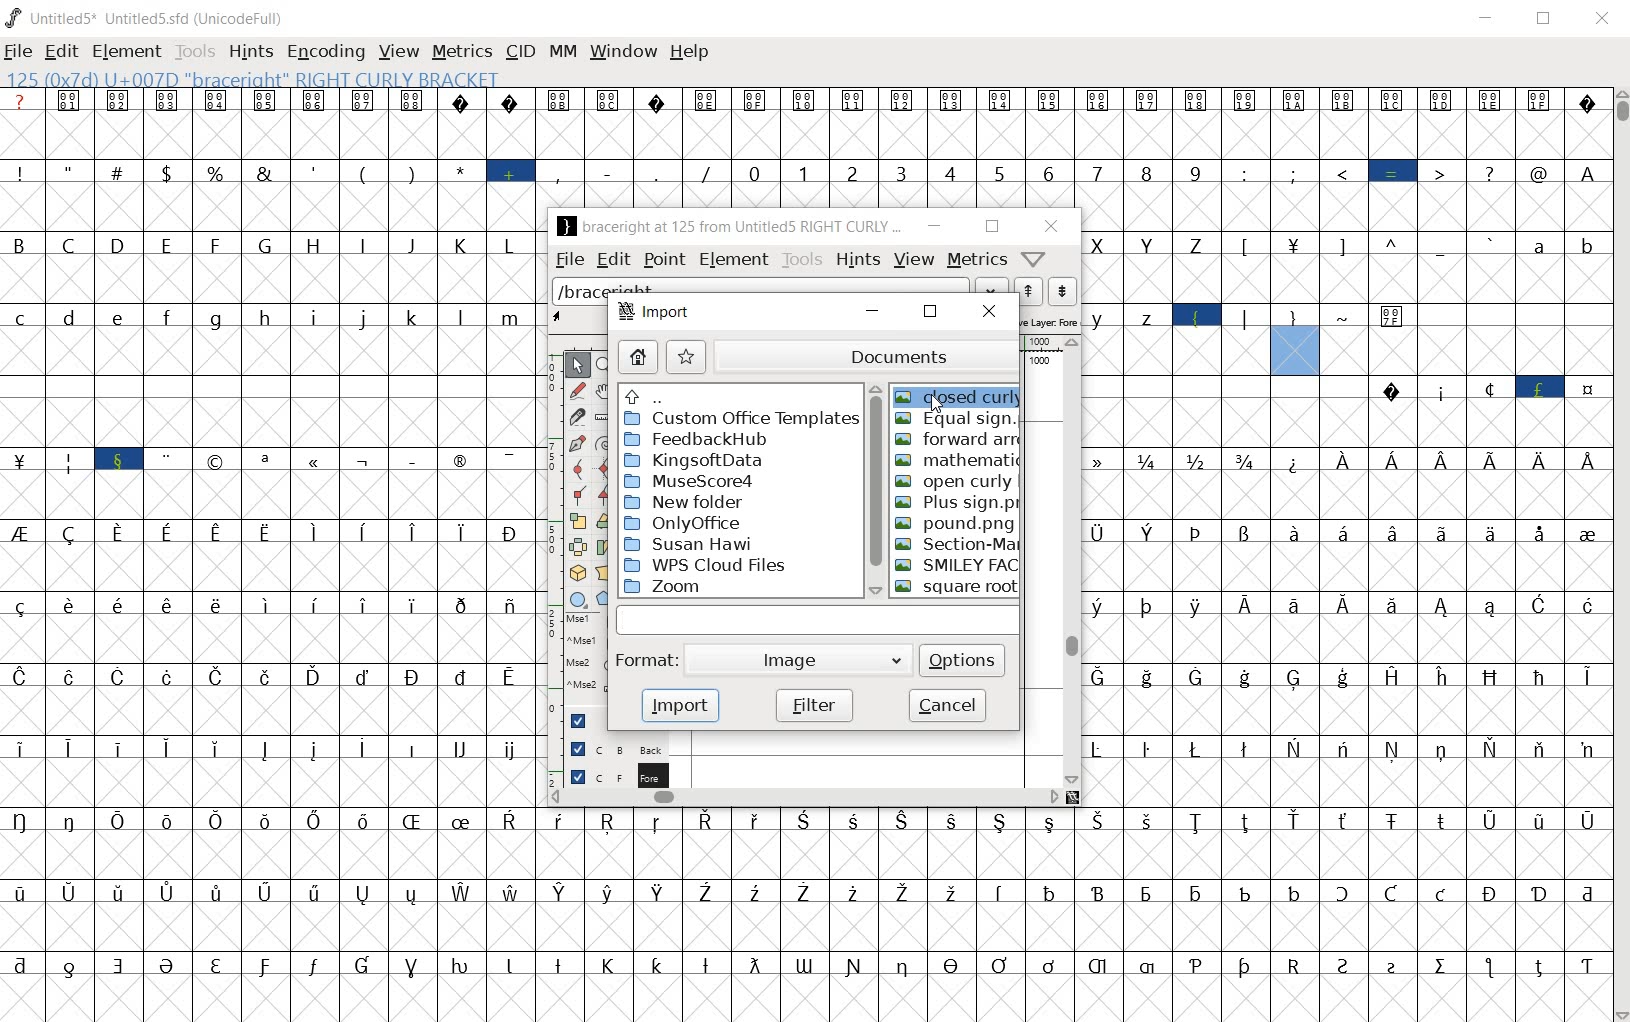  What do you see at coordinates (876, 312) in the screenshot?
I see `minimize` at bounding box center [876, 312].